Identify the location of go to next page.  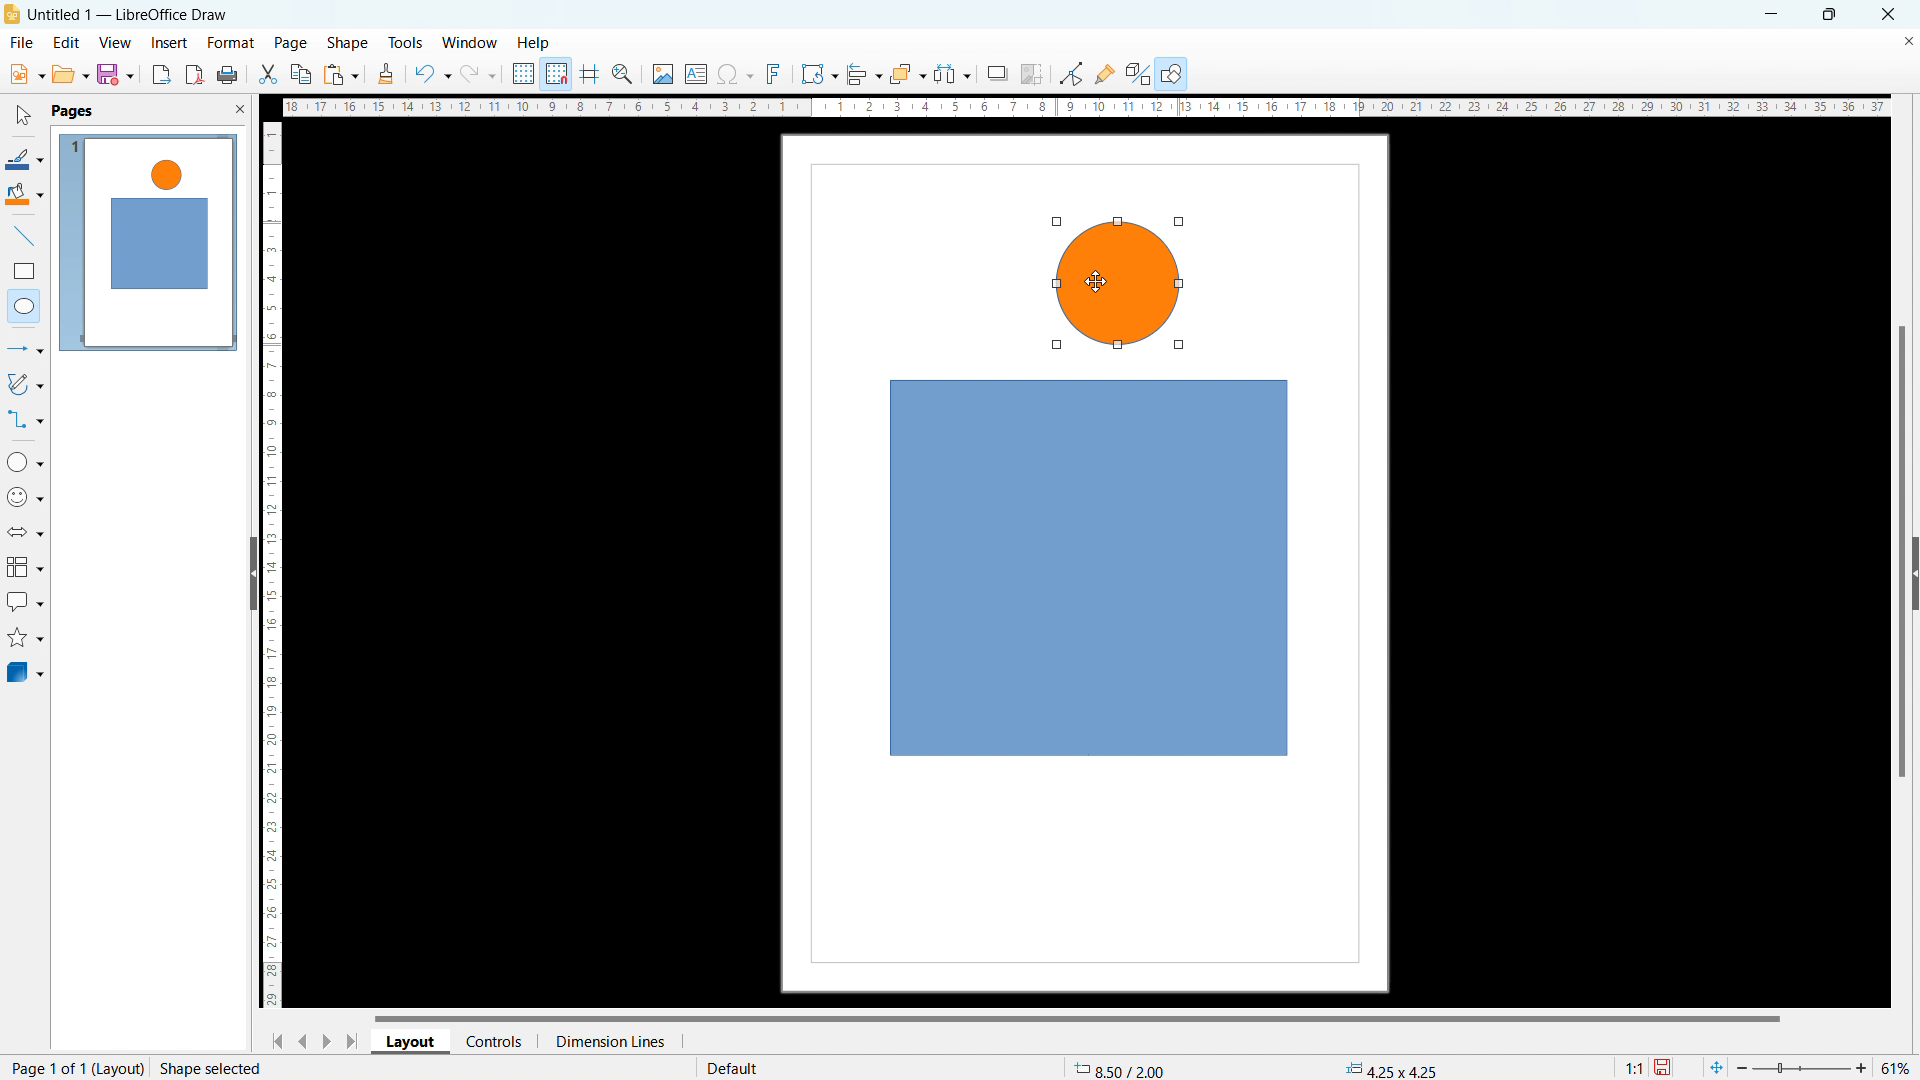
(326, 1040).